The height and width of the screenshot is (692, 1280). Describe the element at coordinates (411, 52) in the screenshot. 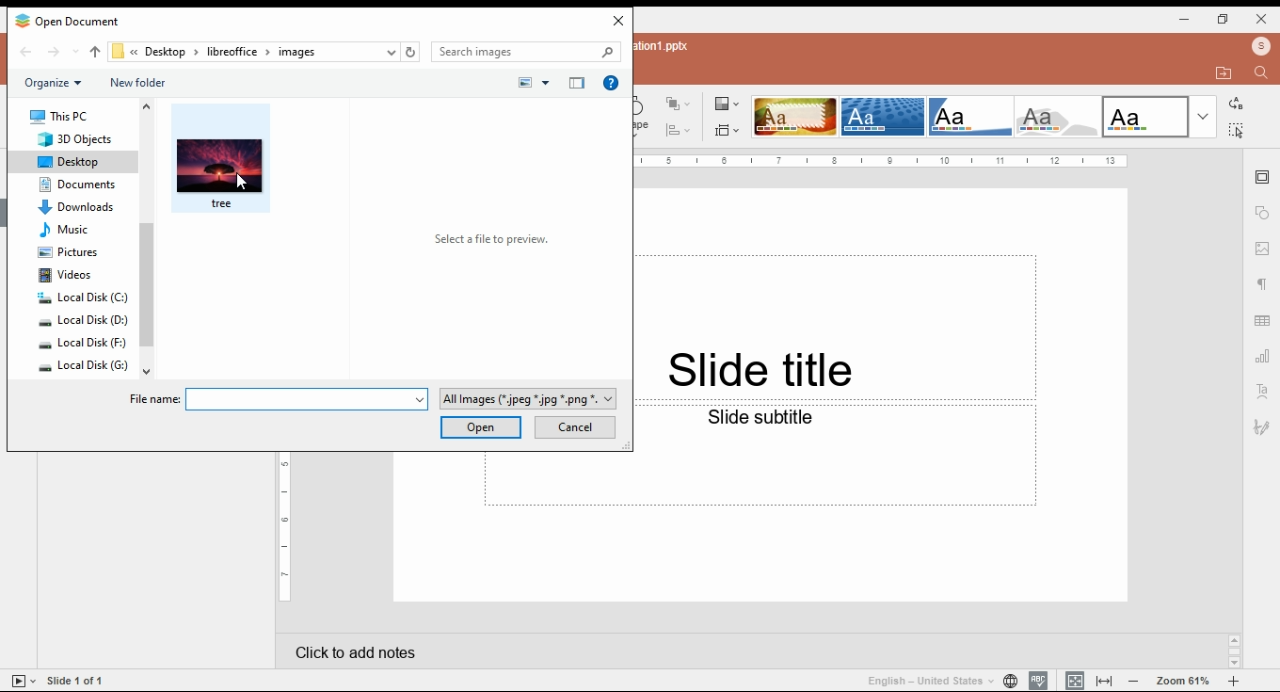

I see `refresh` at that location.